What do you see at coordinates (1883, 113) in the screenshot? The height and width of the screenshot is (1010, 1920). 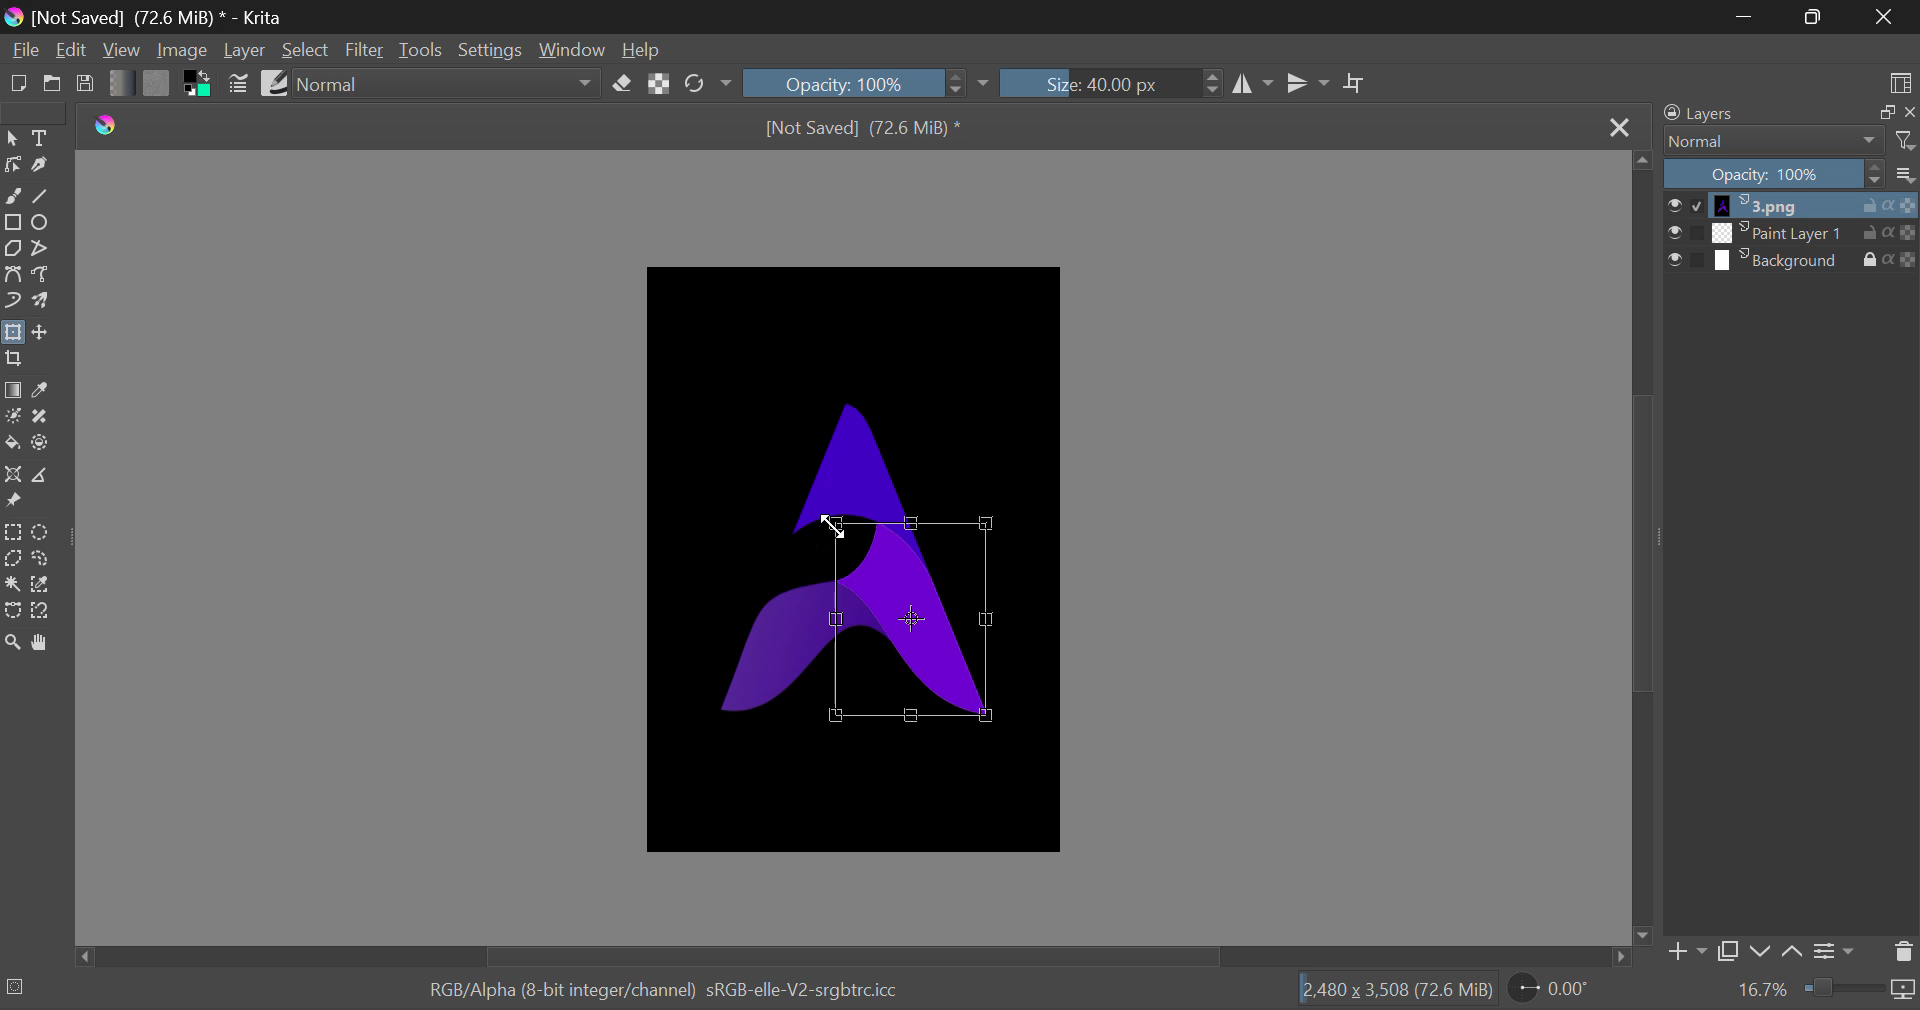 I see `copy` at bounding box center [1883, 113].